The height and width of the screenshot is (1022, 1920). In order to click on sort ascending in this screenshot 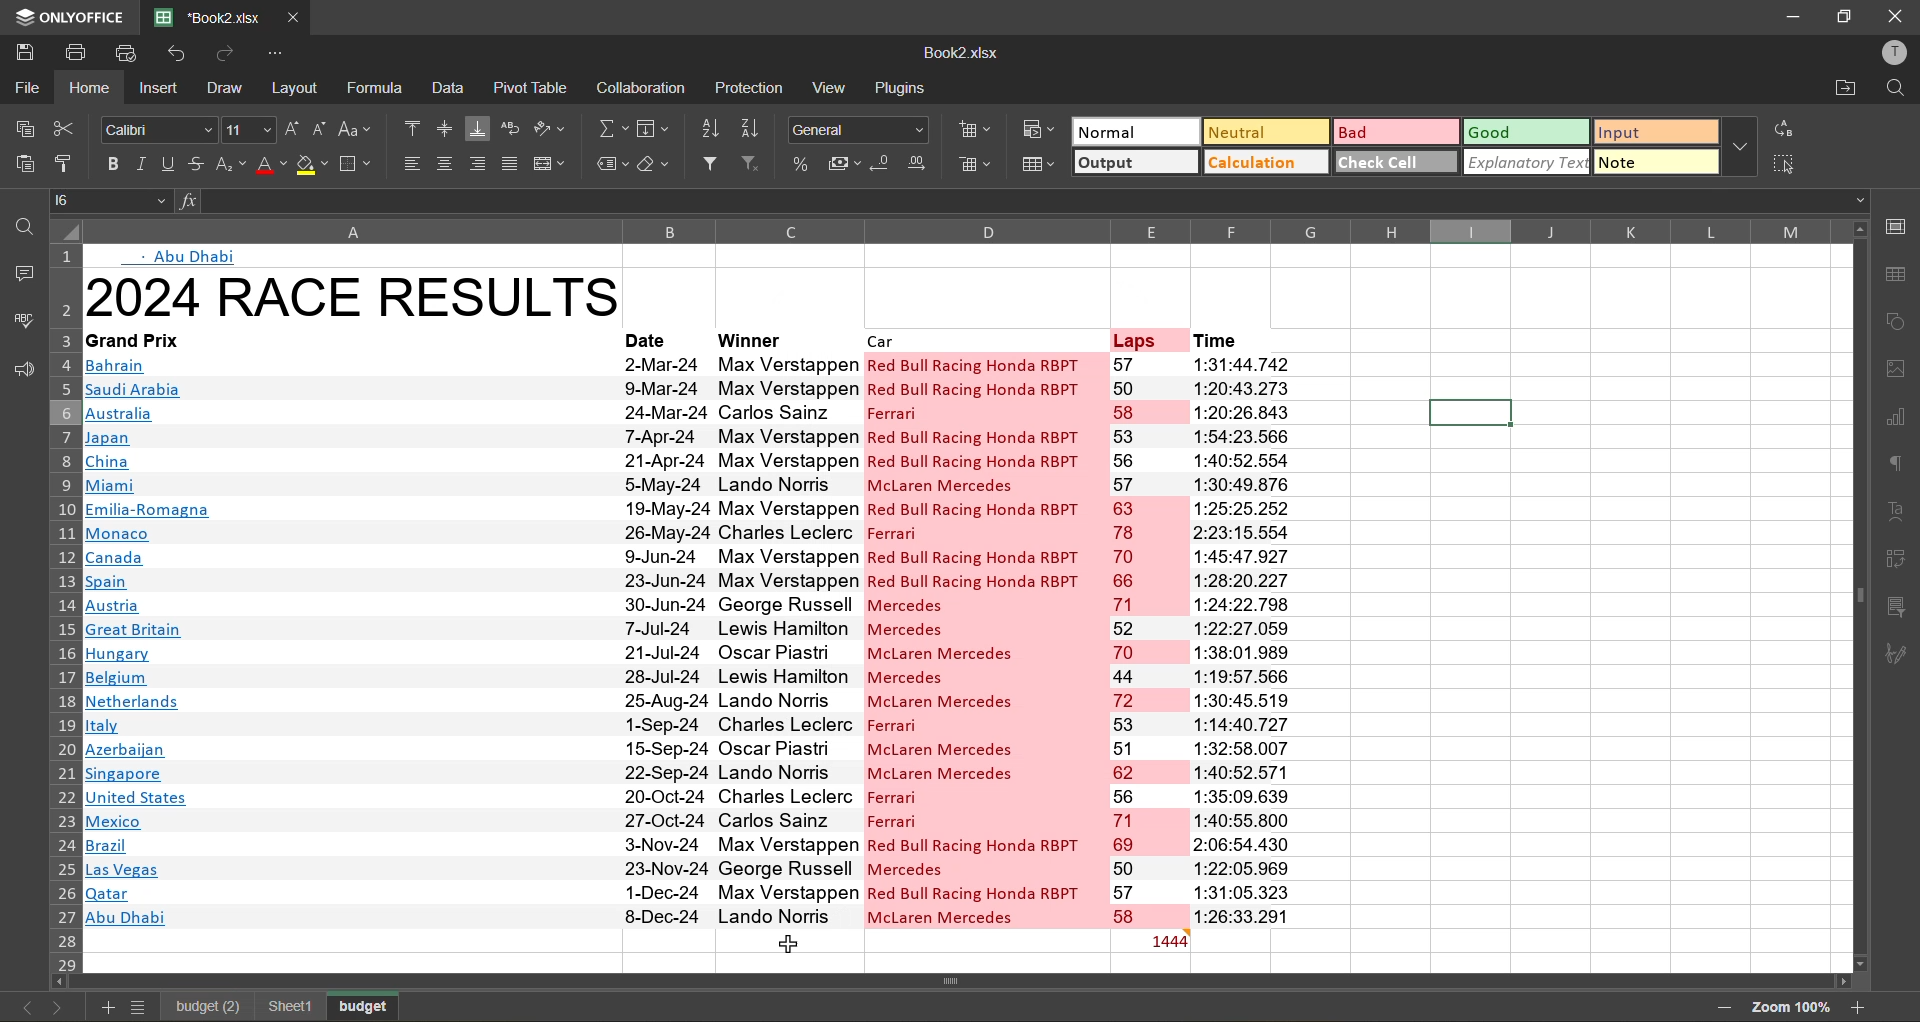, I will do `click(715, 128)`.